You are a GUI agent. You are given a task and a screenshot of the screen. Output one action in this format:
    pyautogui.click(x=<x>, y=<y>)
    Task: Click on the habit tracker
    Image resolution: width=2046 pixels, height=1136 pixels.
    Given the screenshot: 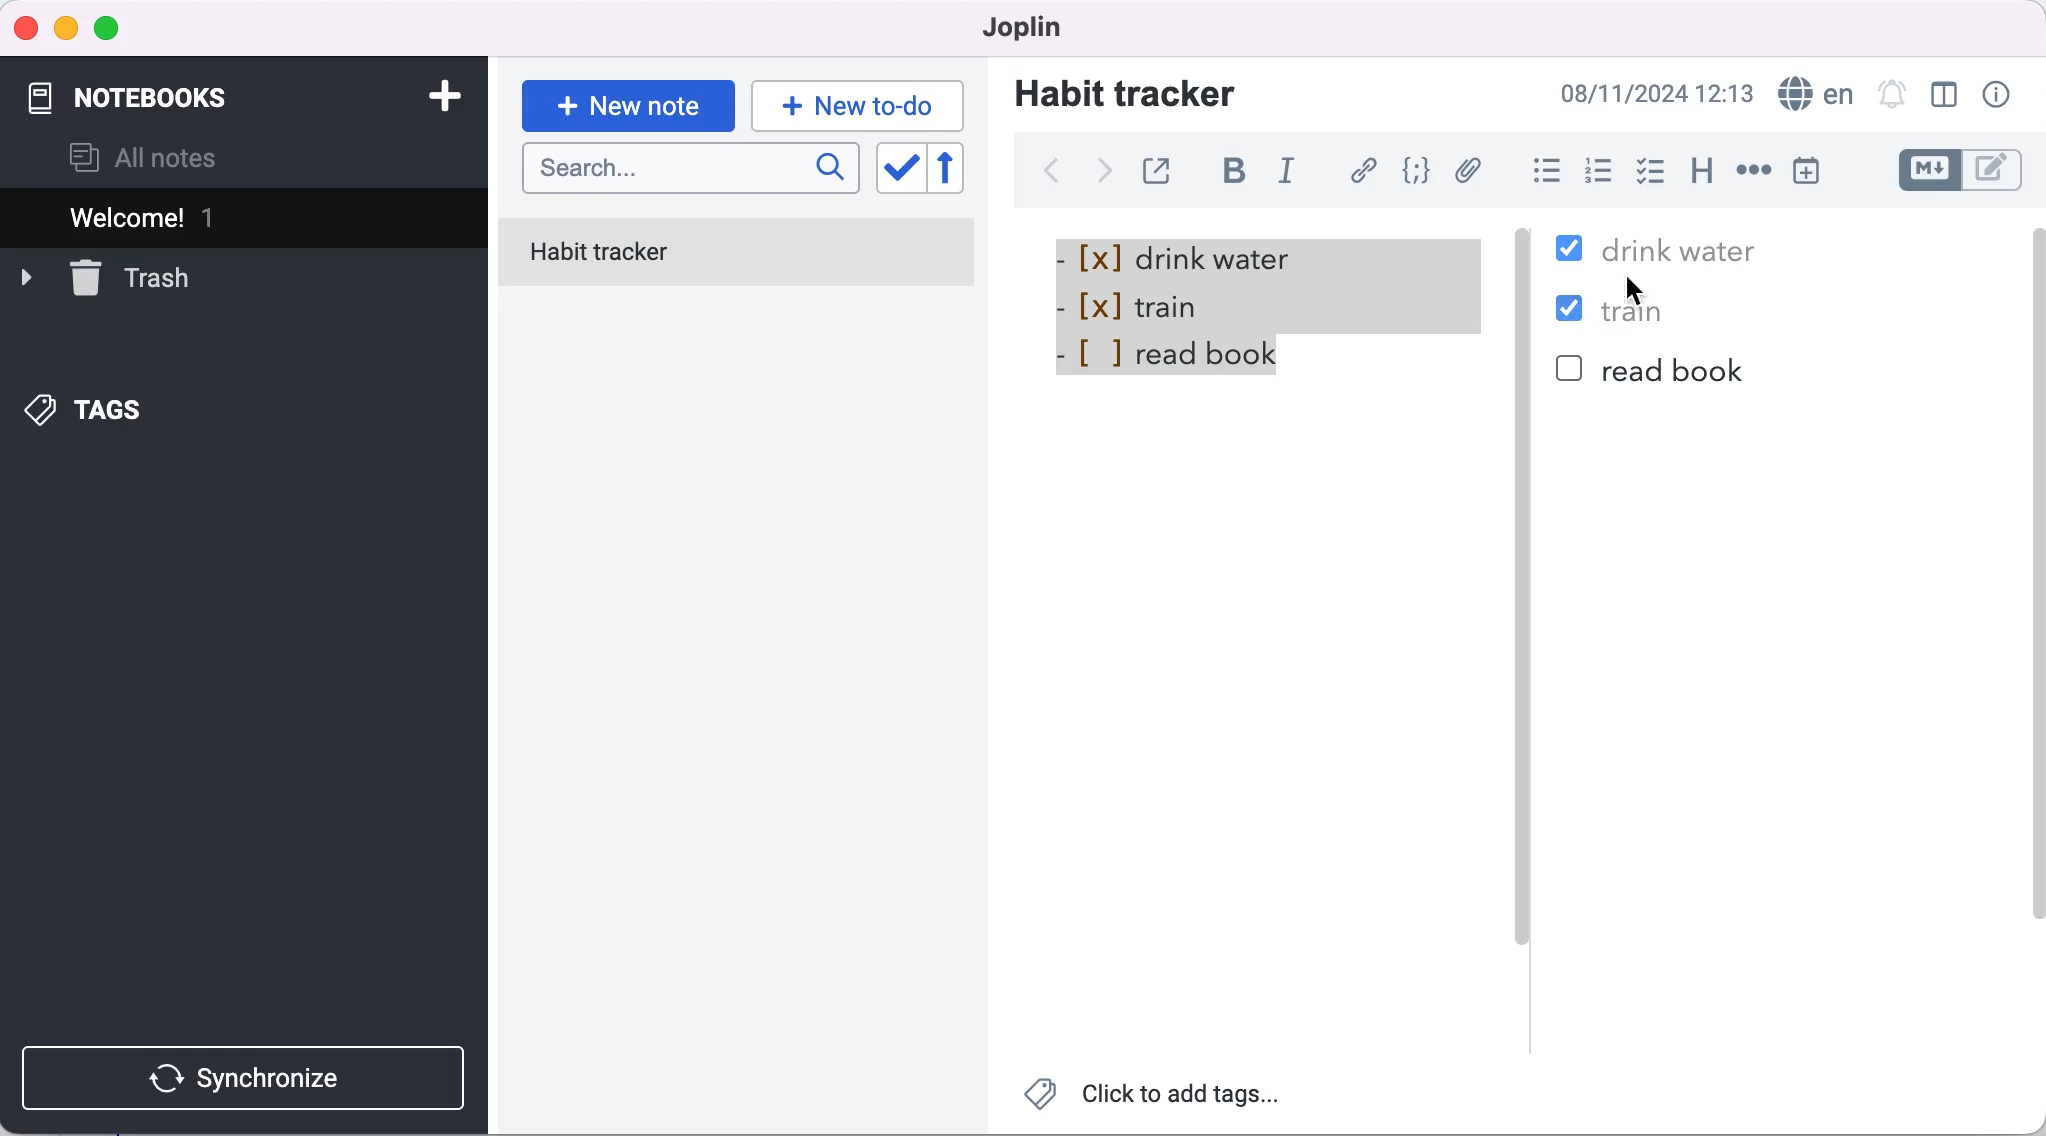 What is the action you would take?
    pyautogui.click(x=1125, y=92)
    